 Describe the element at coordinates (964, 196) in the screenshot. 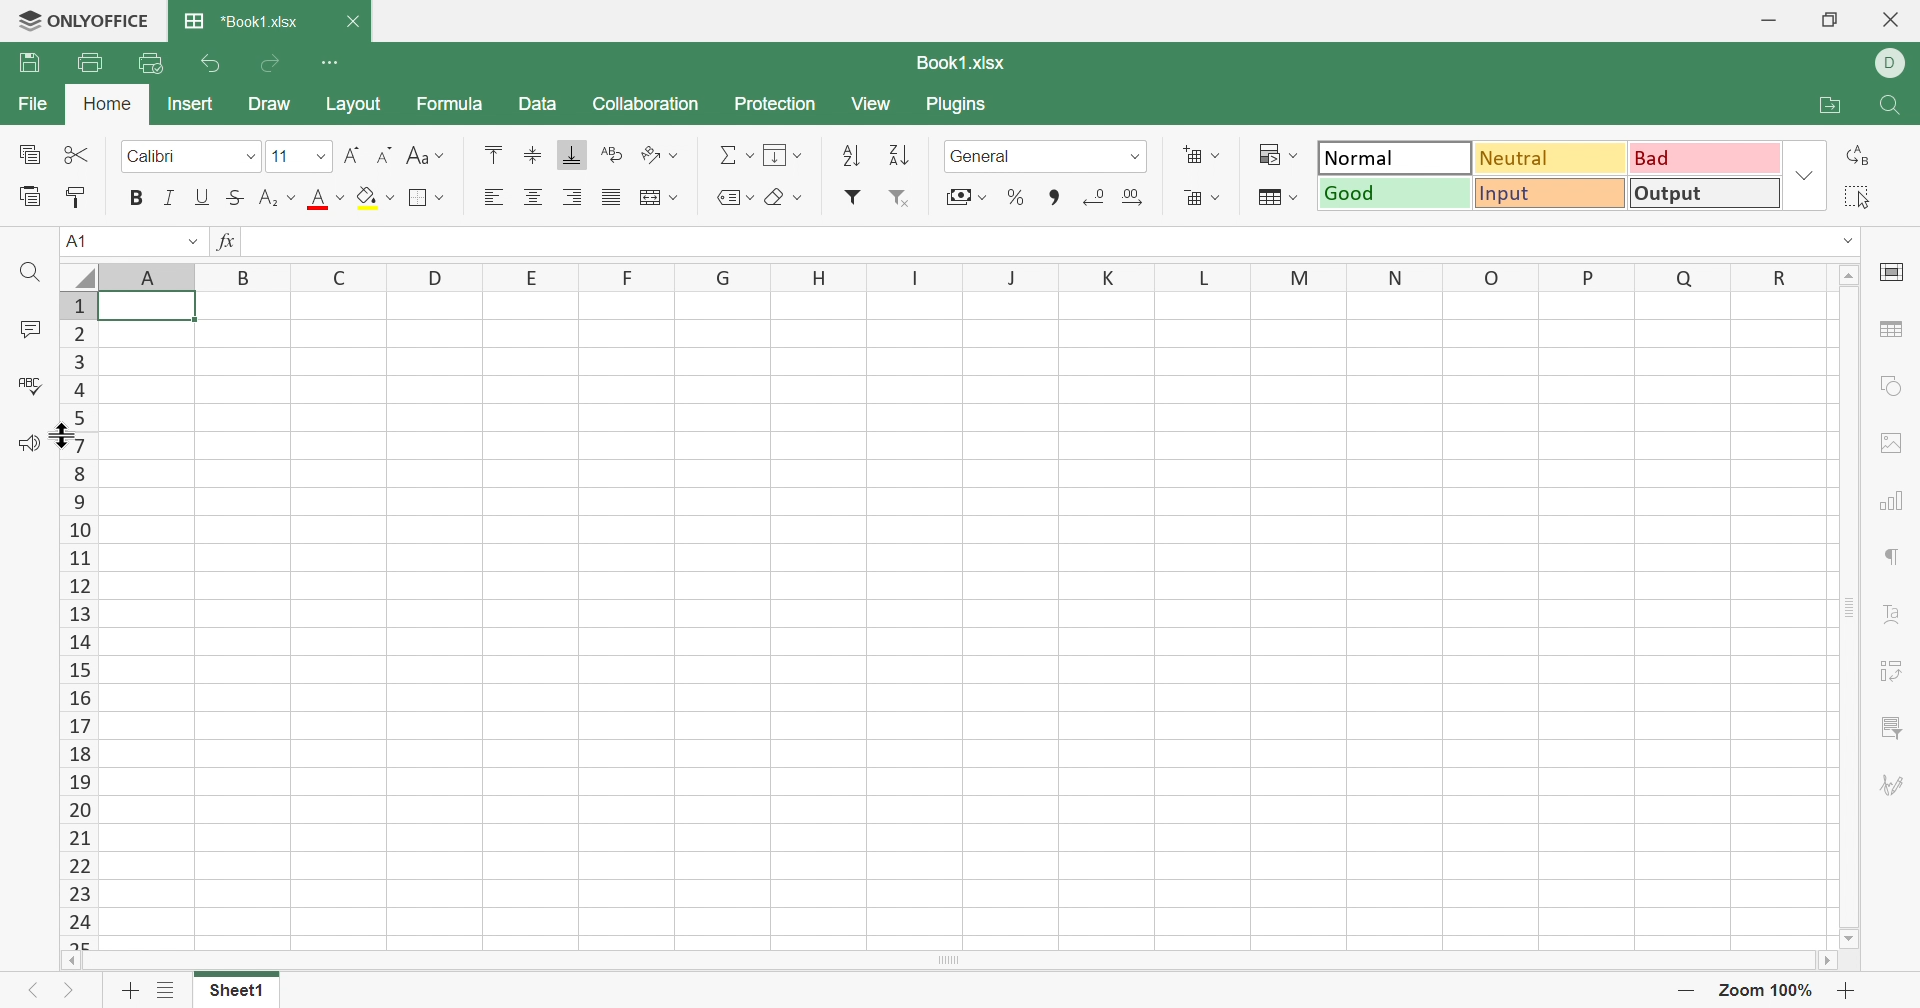

I see `Accounting style` at that location.